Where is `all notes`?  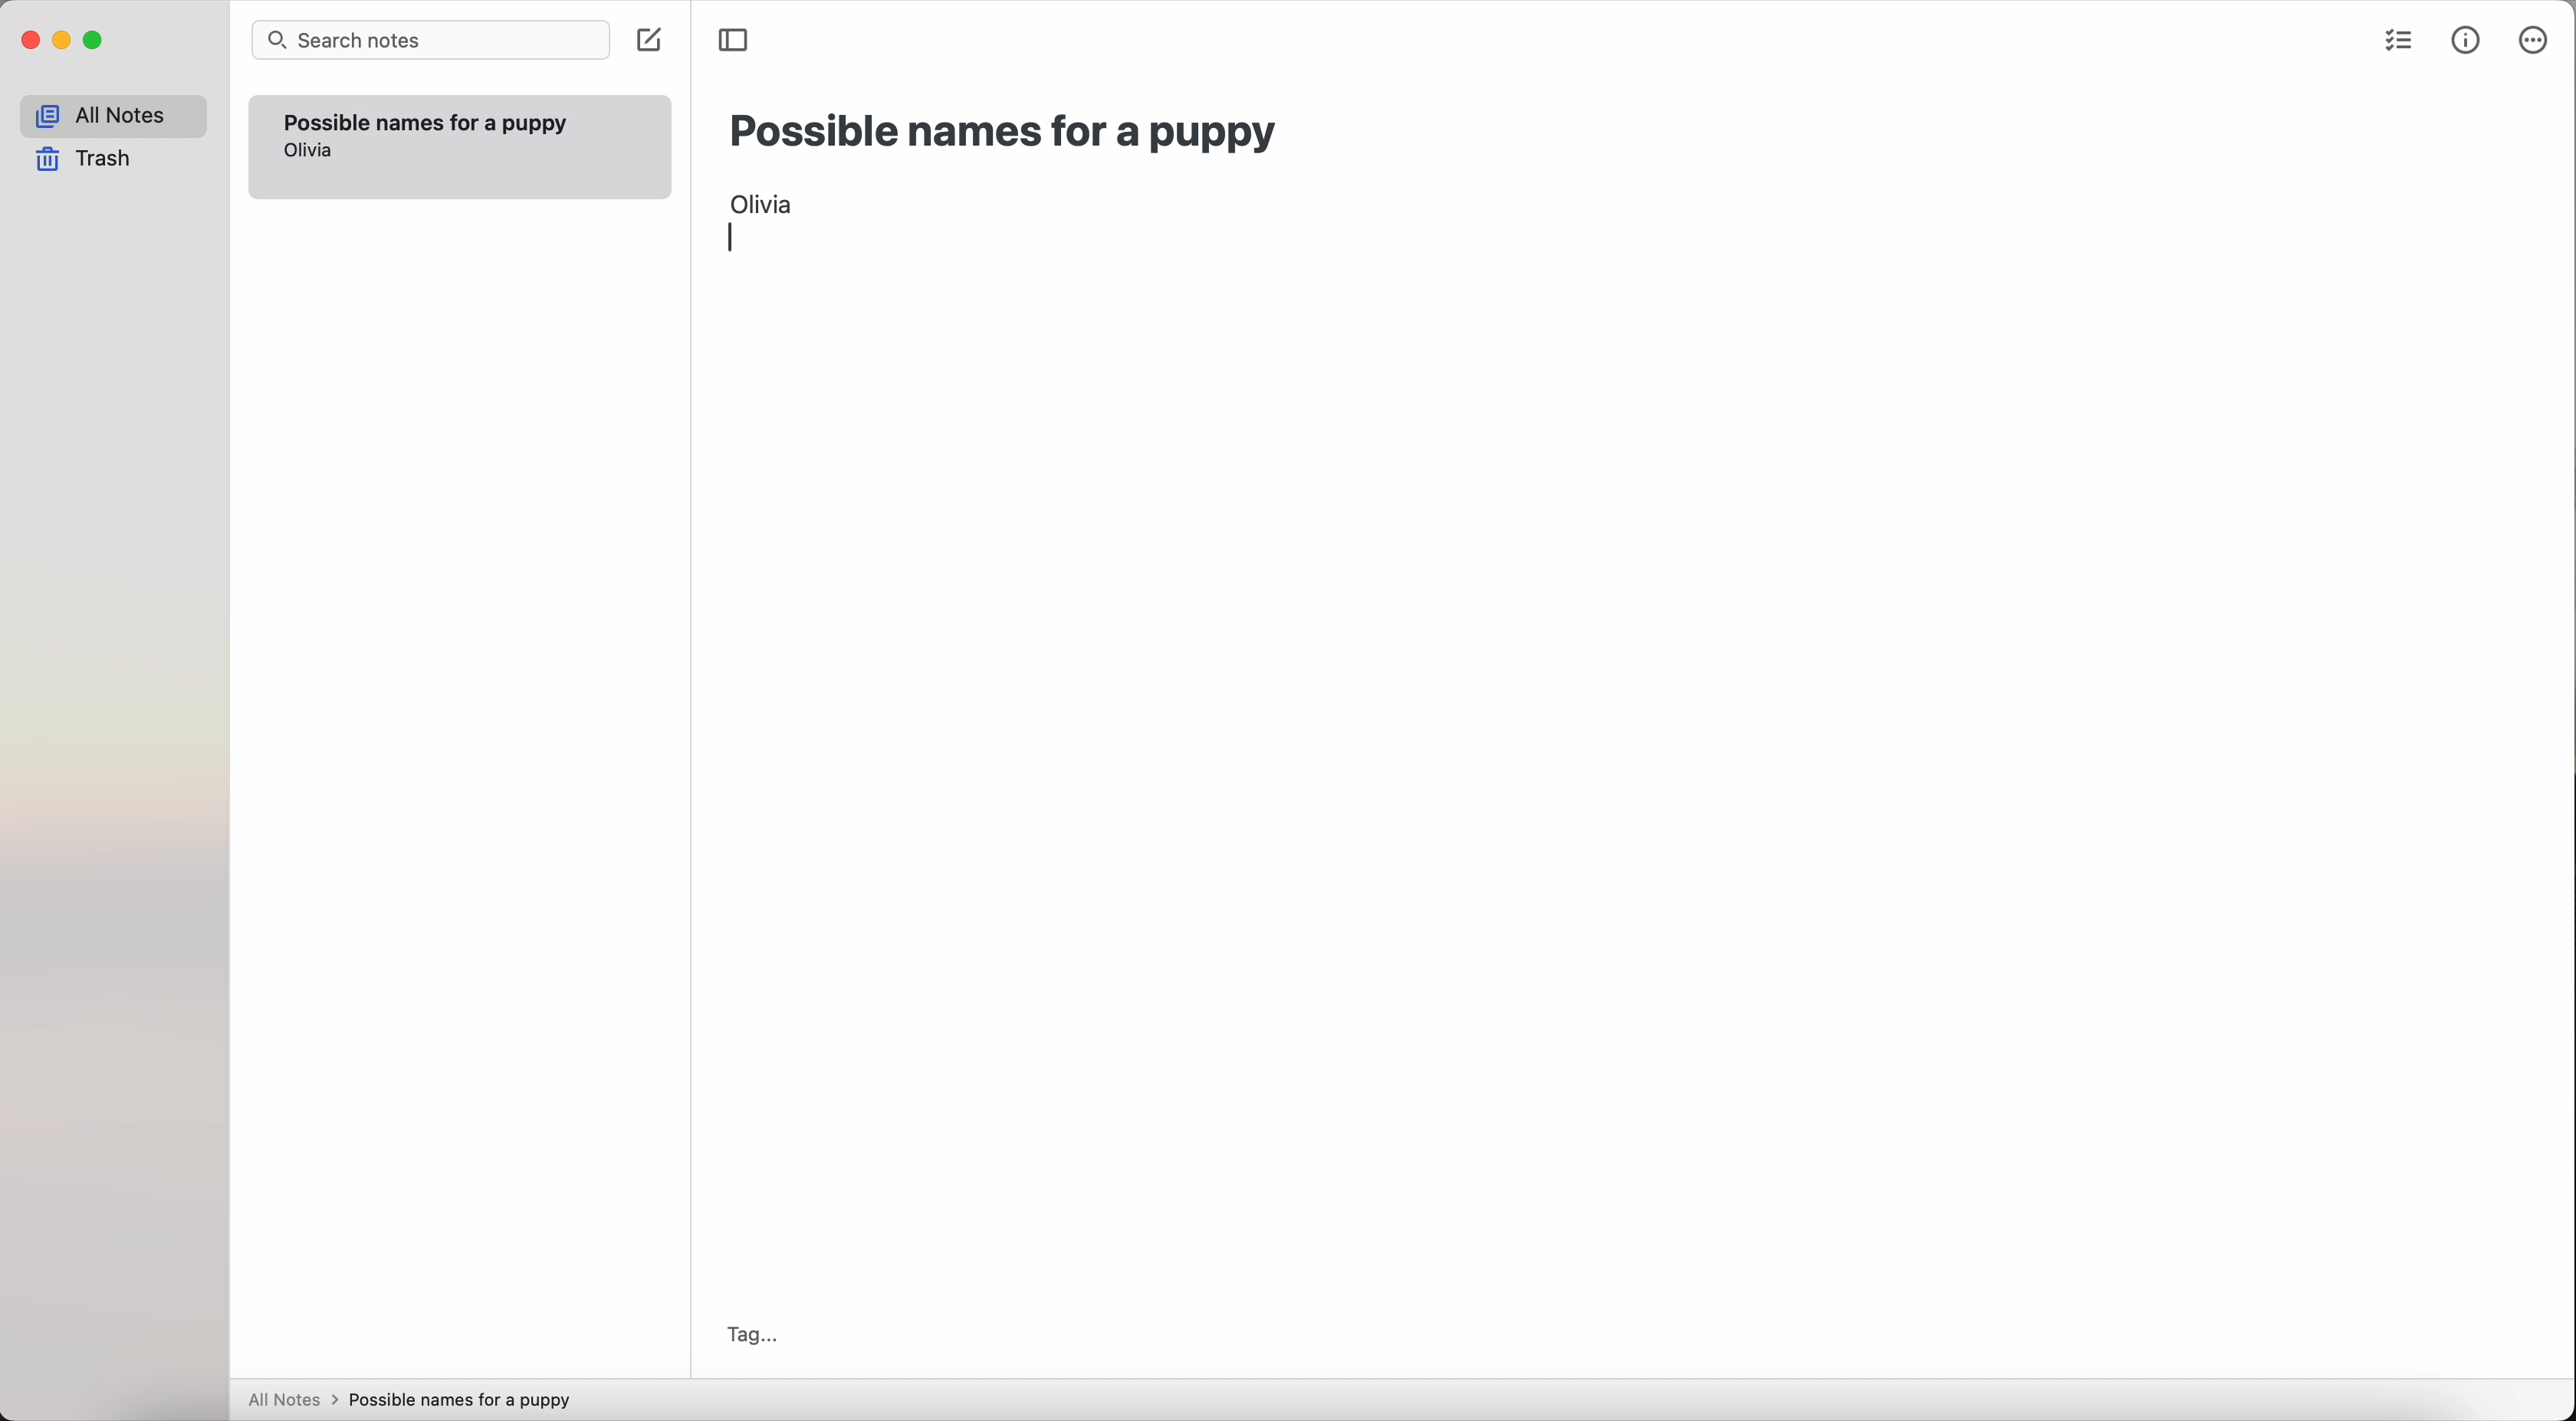 all notes is located at coordinates (113, 116).